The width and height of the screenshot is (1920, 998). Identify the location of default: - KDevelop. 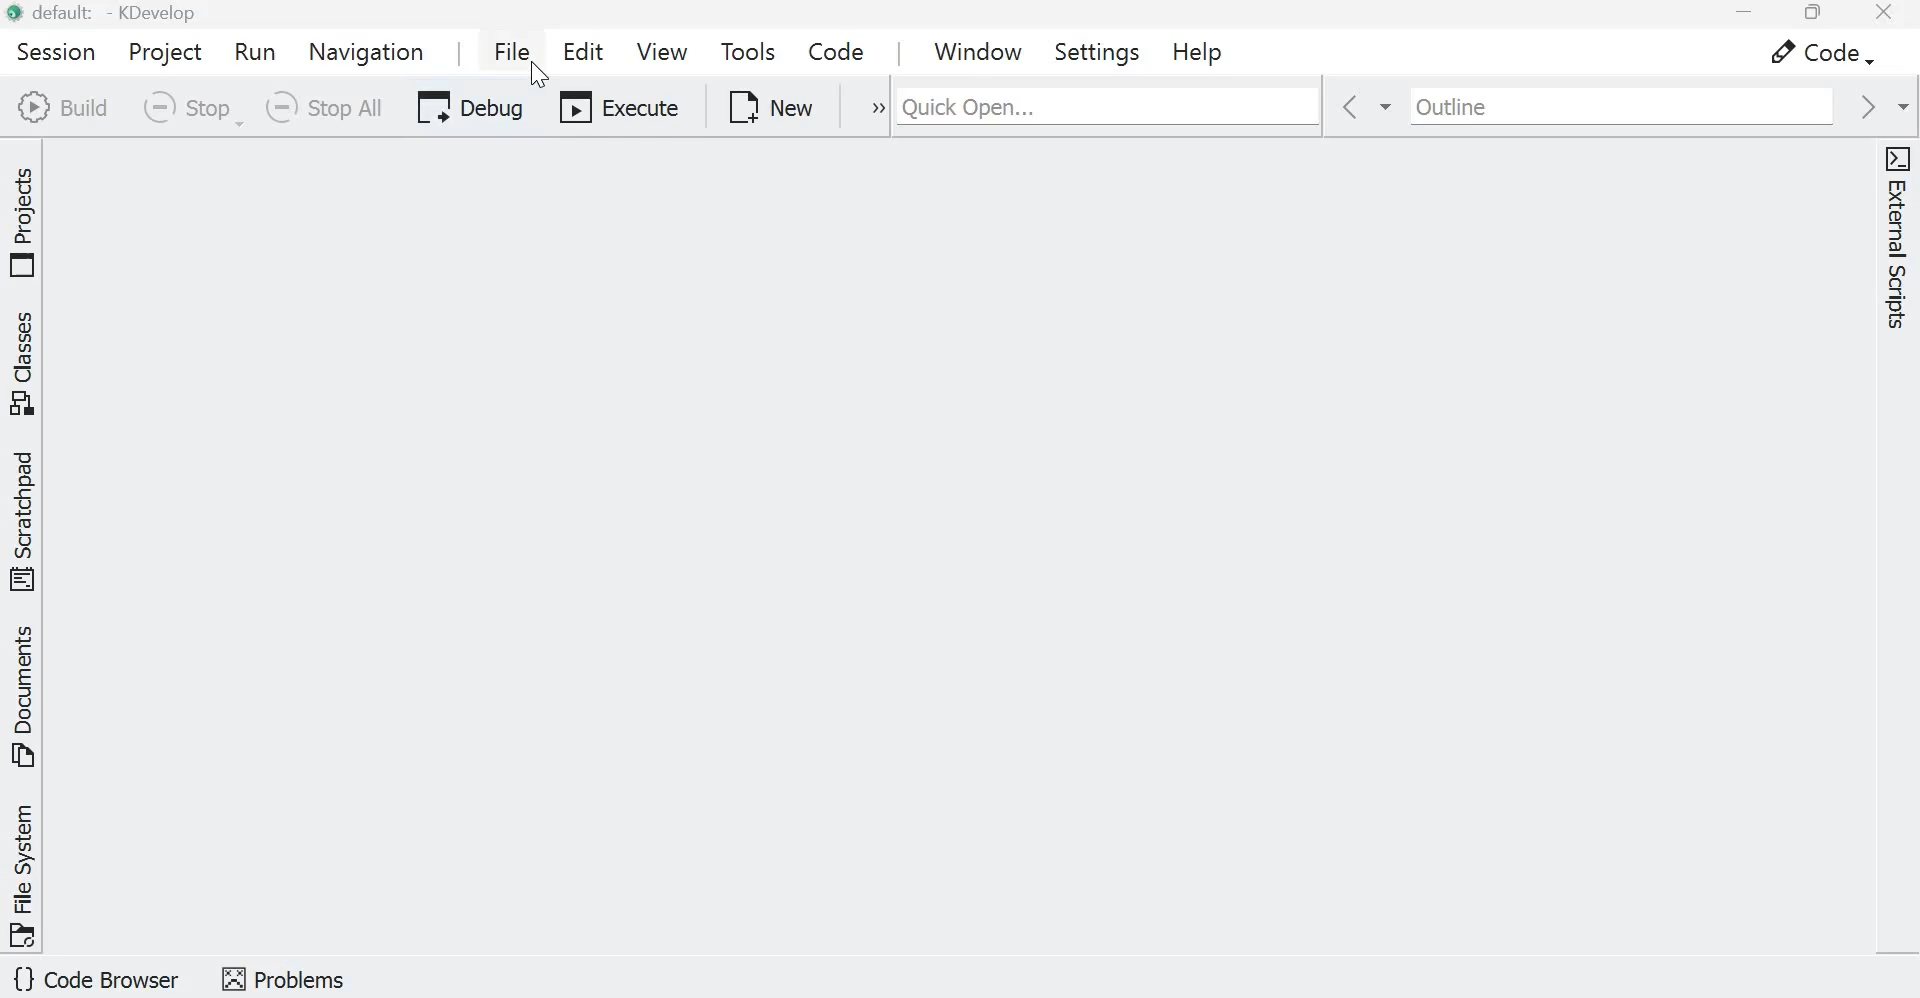
(108, 13).